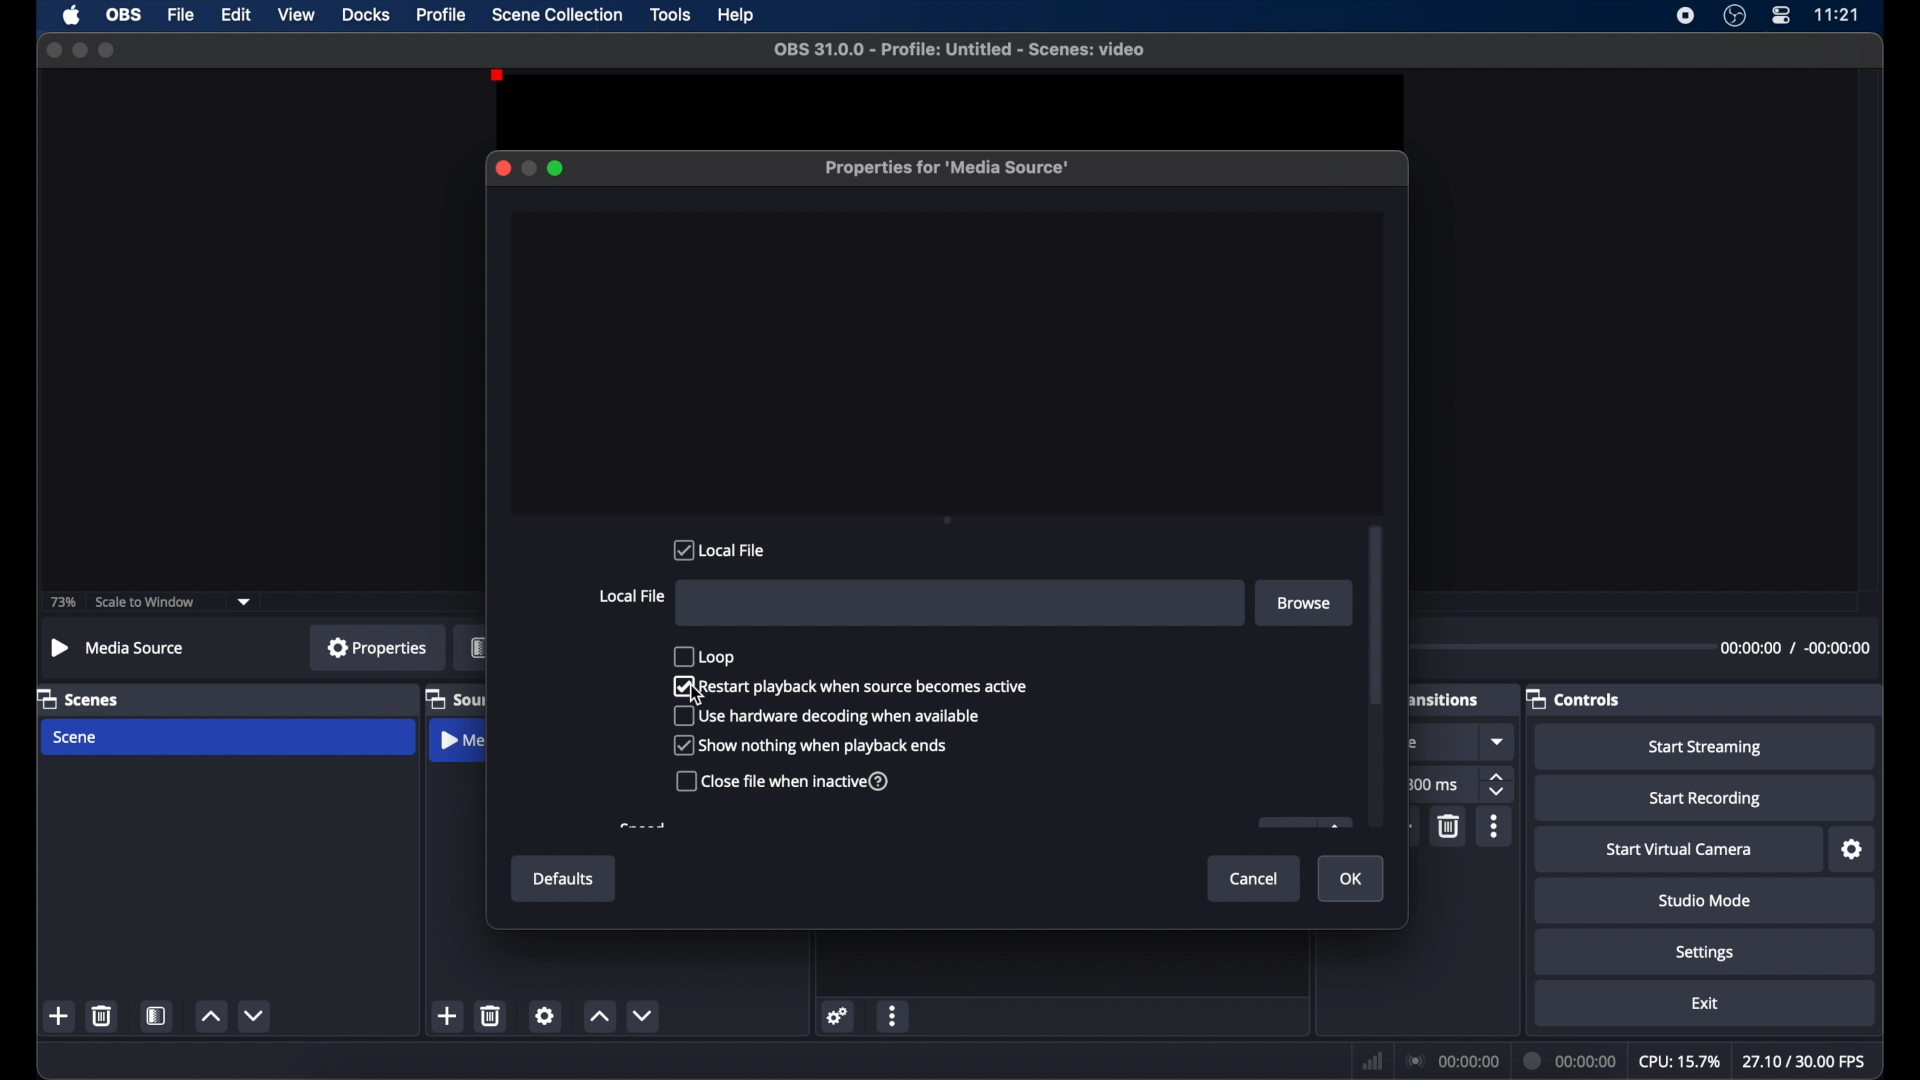 This screenshot has width=1920, height=1080. I want to click on obscure text, so click(642, 826).